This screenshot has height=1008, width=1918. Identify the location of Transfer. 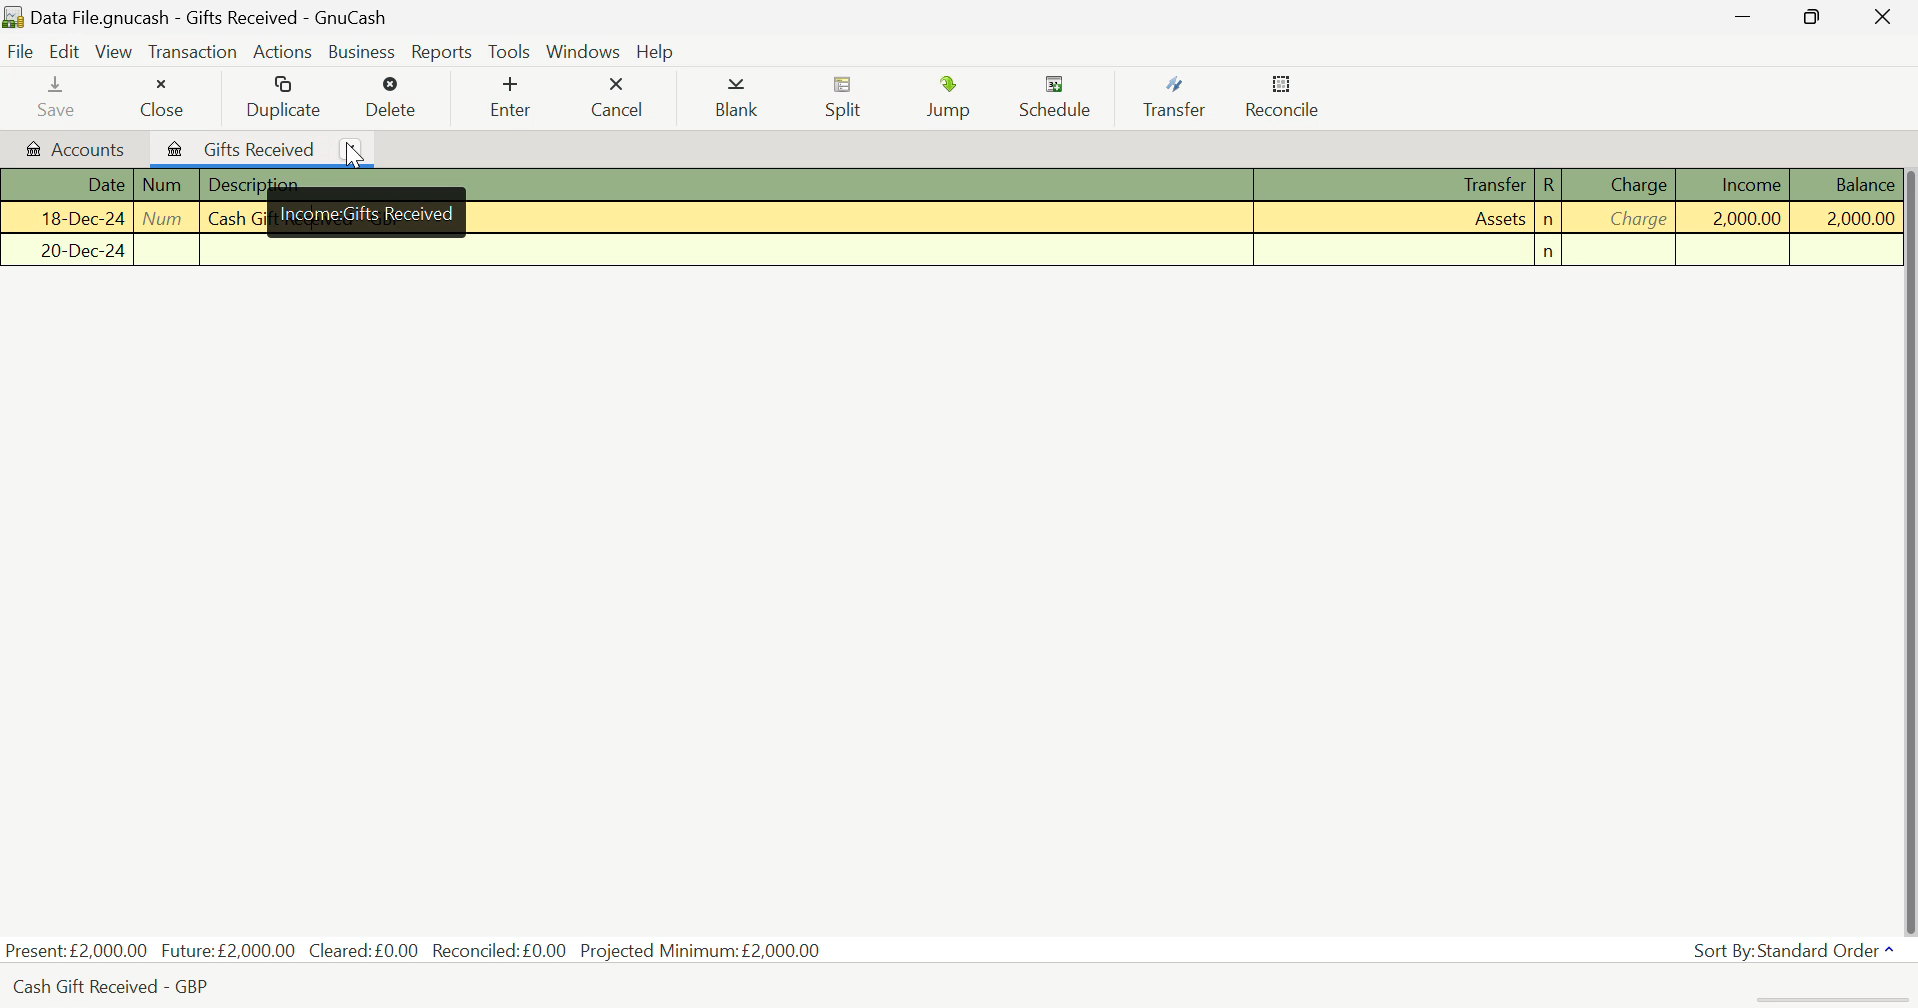
(1397, 186).